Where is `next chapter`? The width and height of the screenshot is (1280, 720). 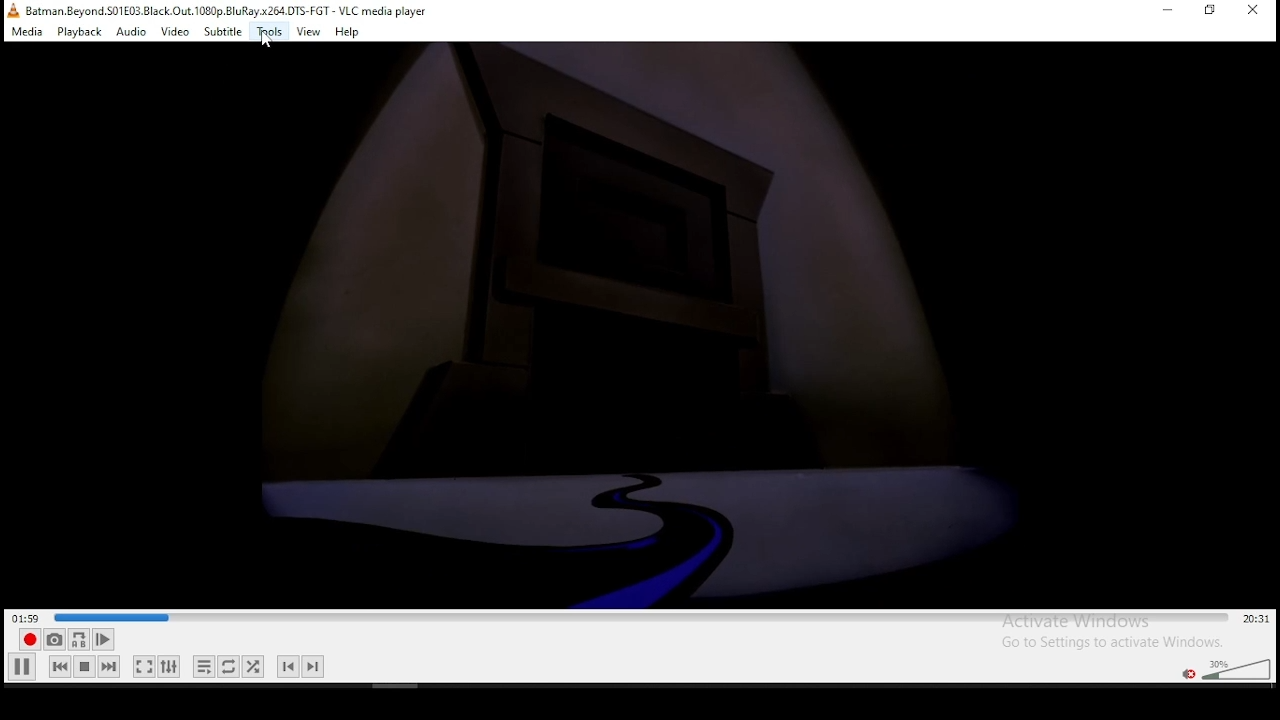
next chapter is located at coordinates (313, 666).